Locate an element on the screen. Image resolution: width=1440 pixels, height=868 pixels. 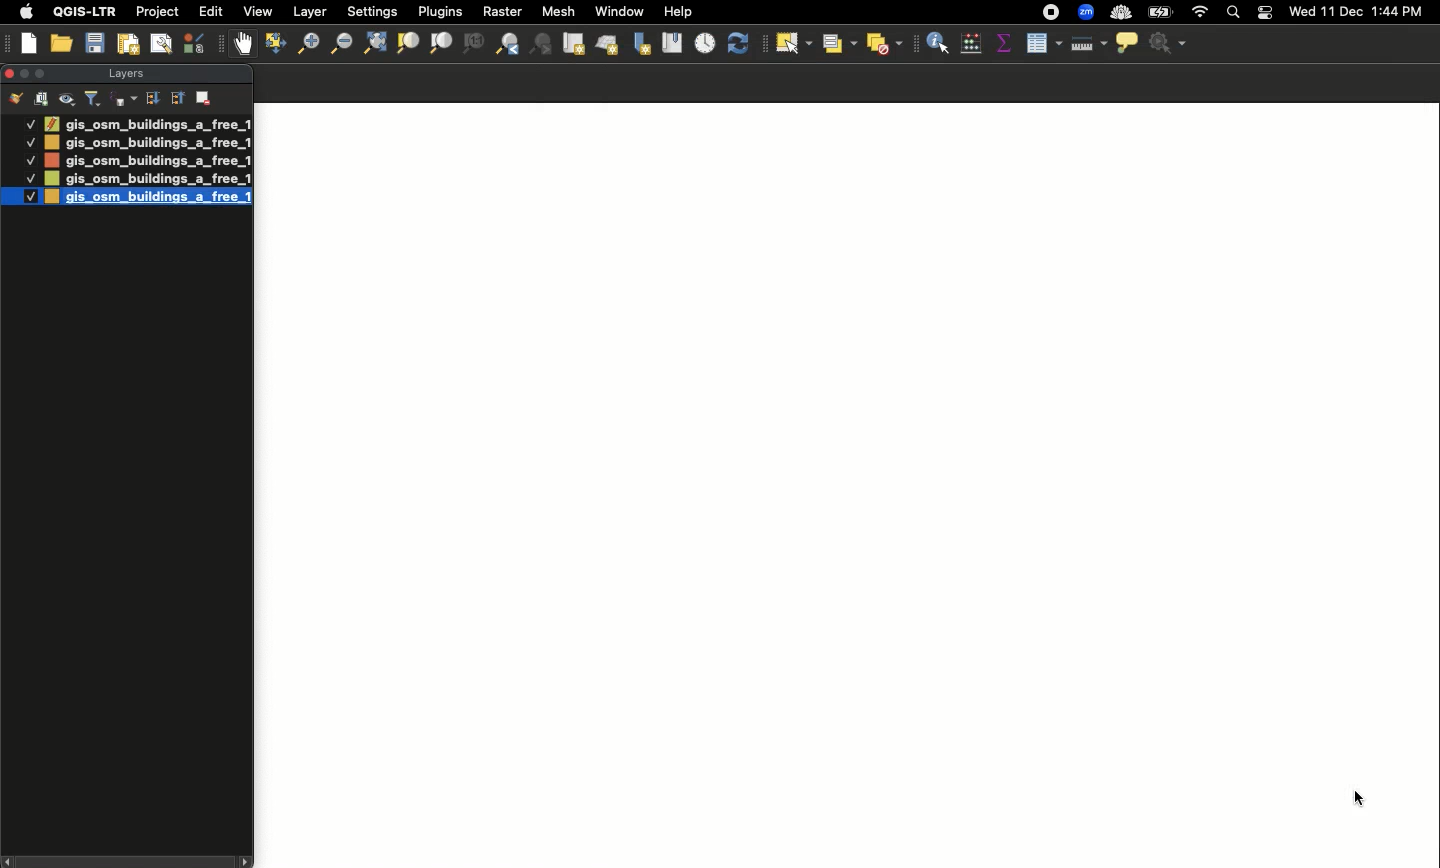
Zoom to selection is located at coordinates (408, 44).